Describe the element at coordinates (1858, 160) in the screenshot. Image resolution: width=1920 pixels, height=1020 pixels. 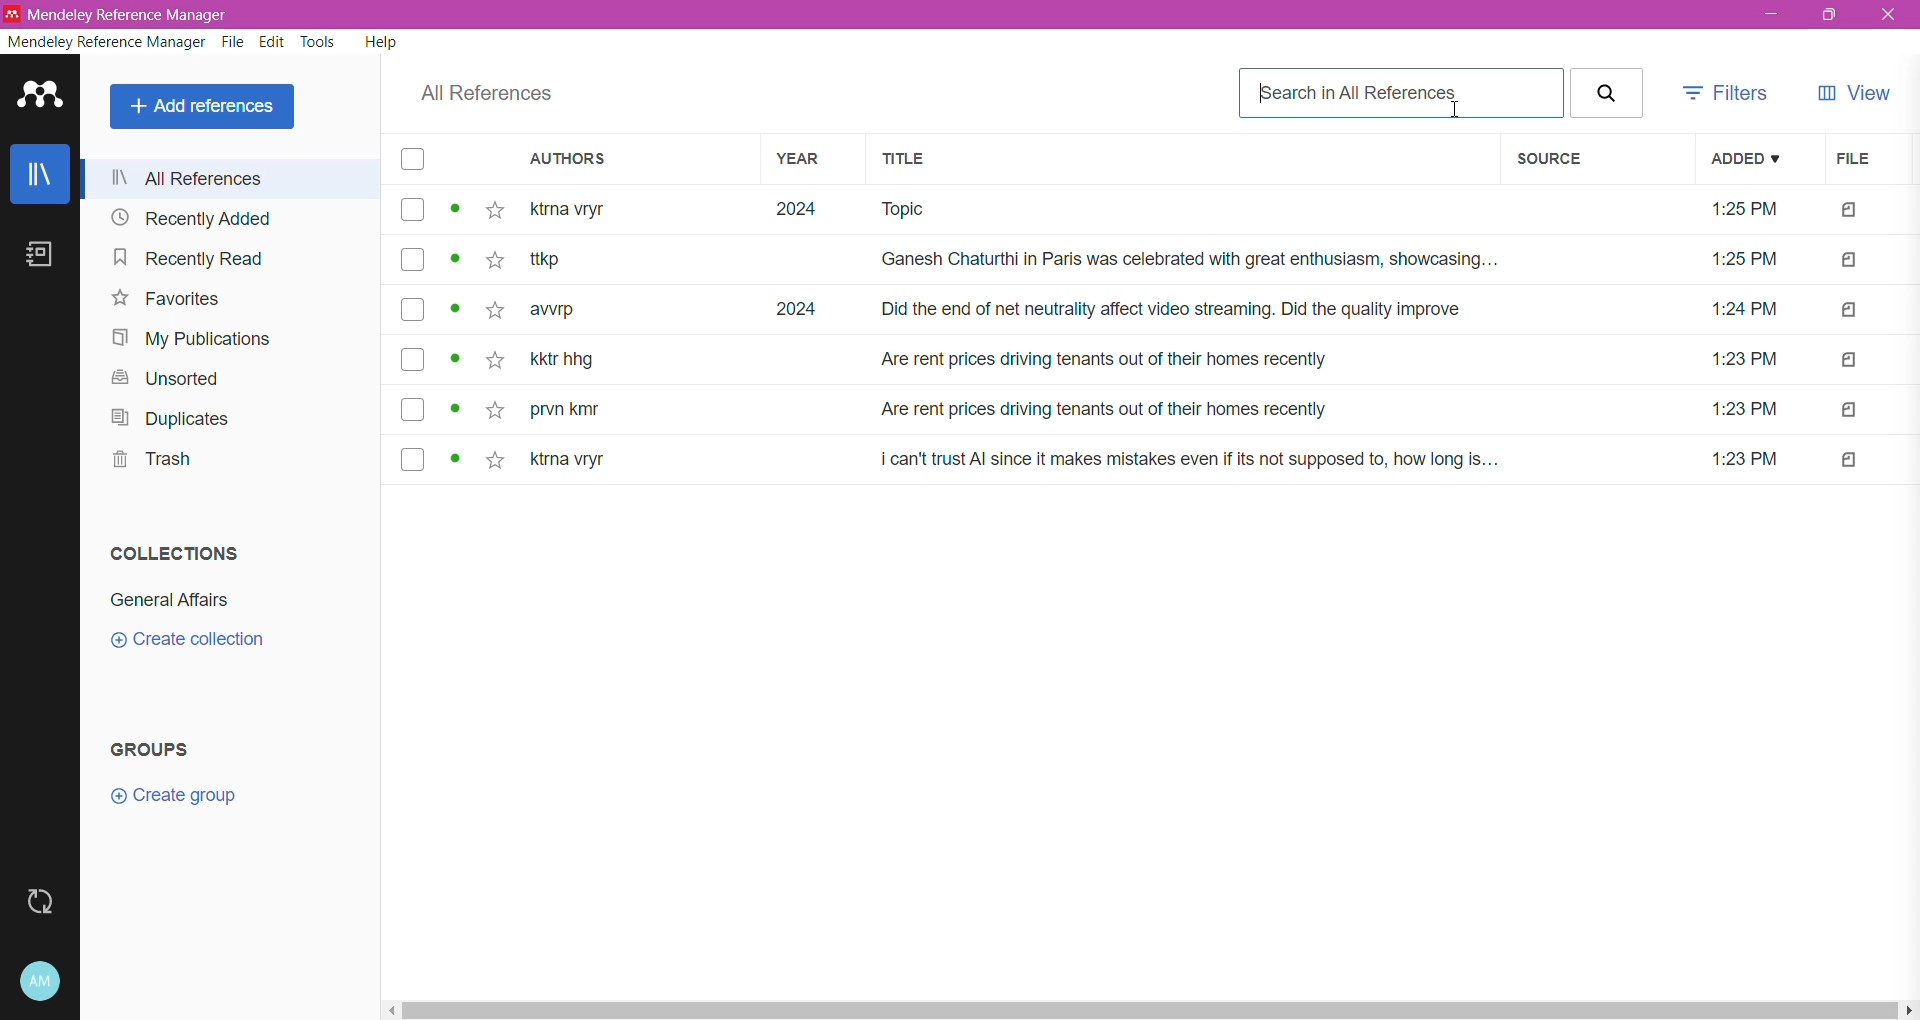
I see `File` at that location.